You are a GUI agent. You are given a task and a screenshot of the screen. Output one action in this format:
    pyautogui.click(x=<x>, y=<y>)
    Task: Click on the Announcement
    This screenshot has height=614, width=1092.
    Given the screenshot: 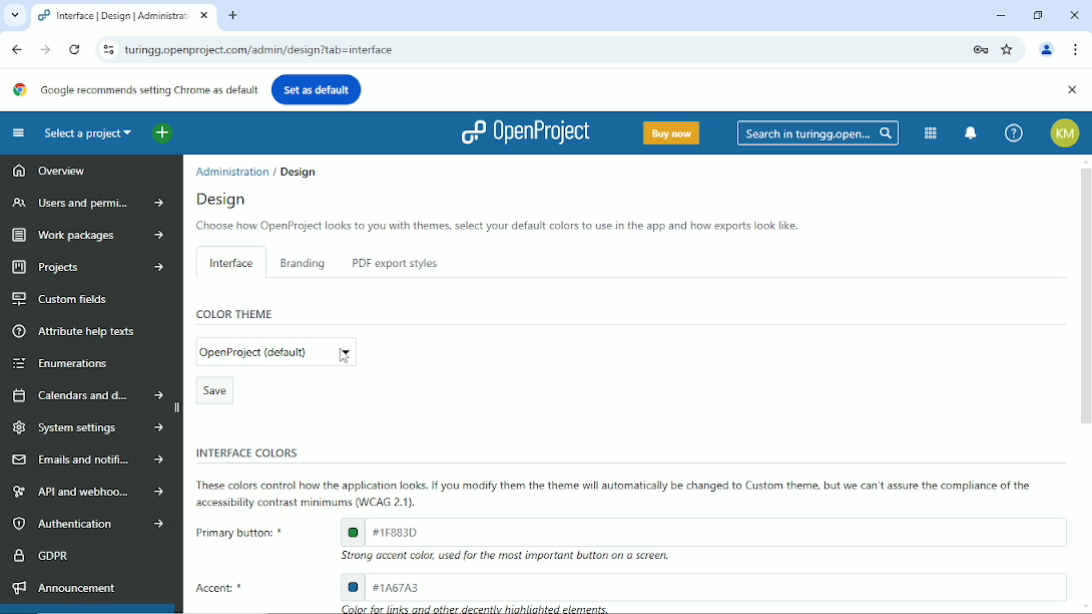 What is the action you would take?
    pyautogui.click(x=63, y=587)
    